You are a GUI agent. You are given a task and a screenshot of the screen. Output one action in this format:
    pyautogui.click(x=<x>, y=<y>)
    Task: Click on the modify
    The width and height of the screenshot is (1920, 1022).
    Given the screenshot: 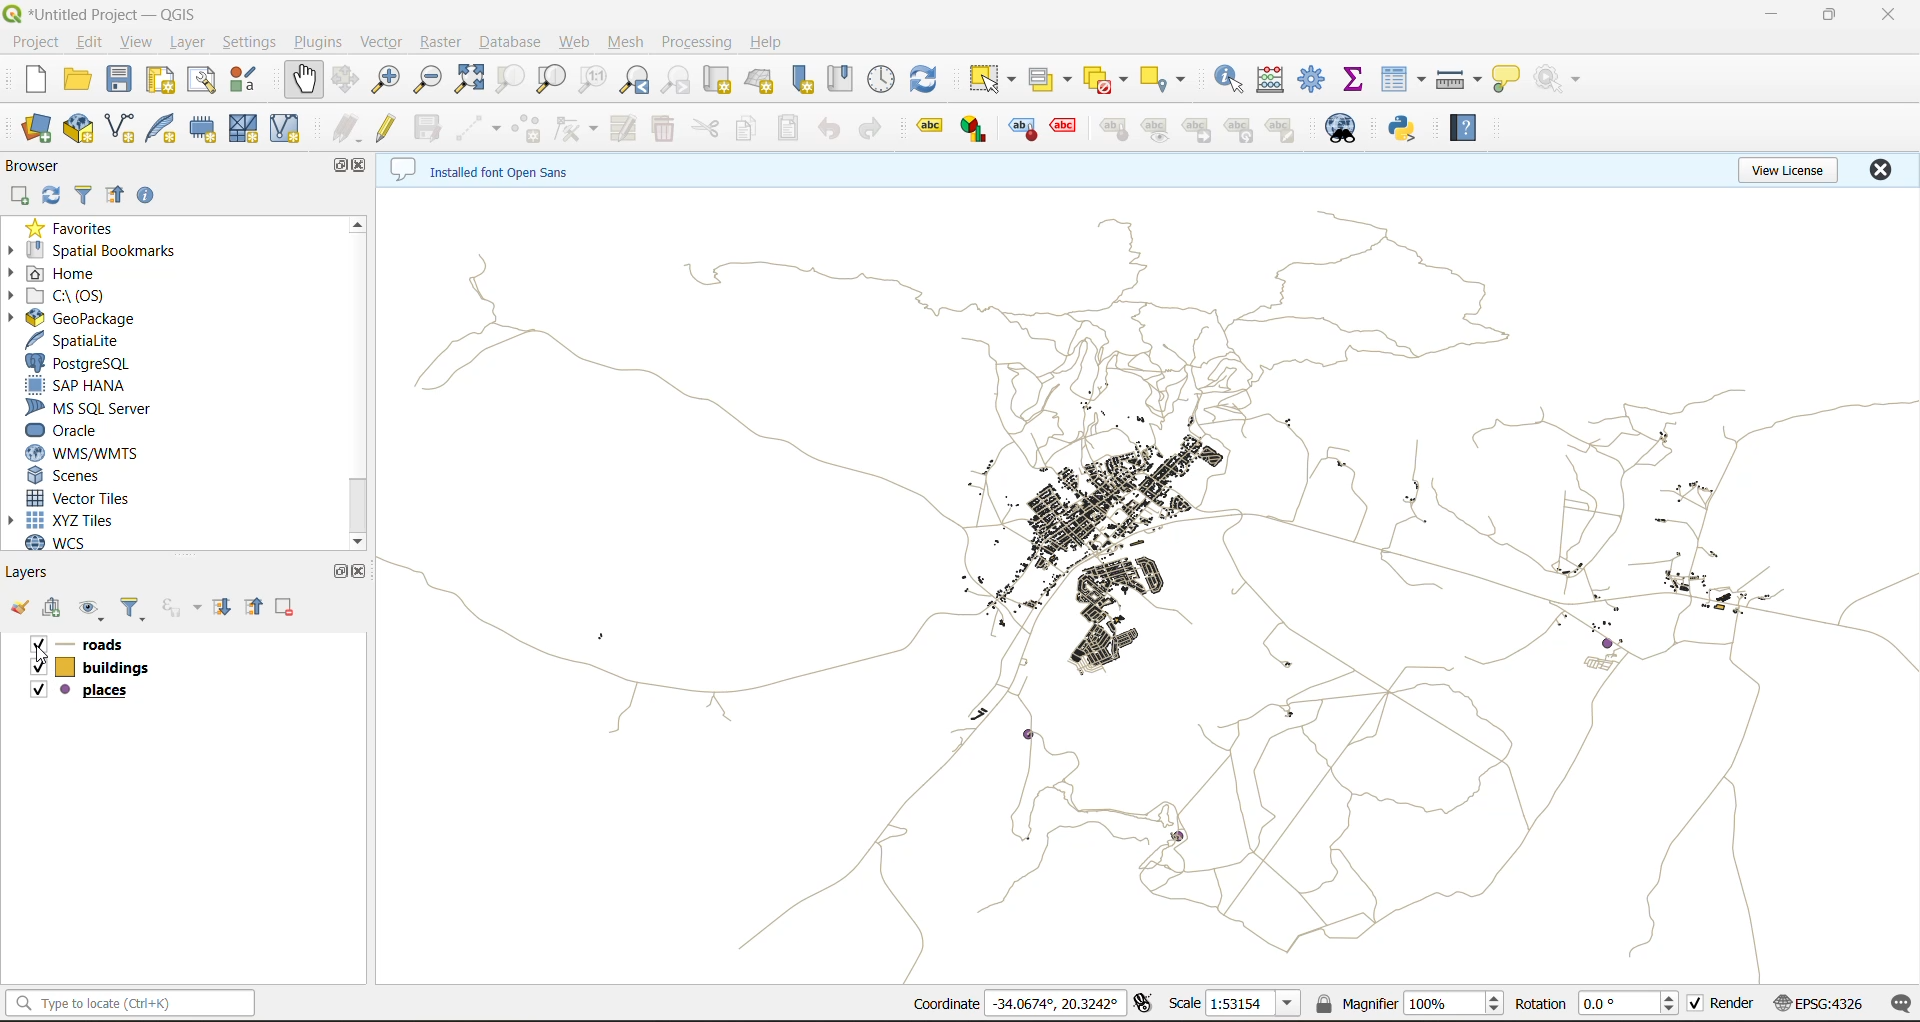 What is the action you would take?
    pyautogui.click(x=627, y=127)
    